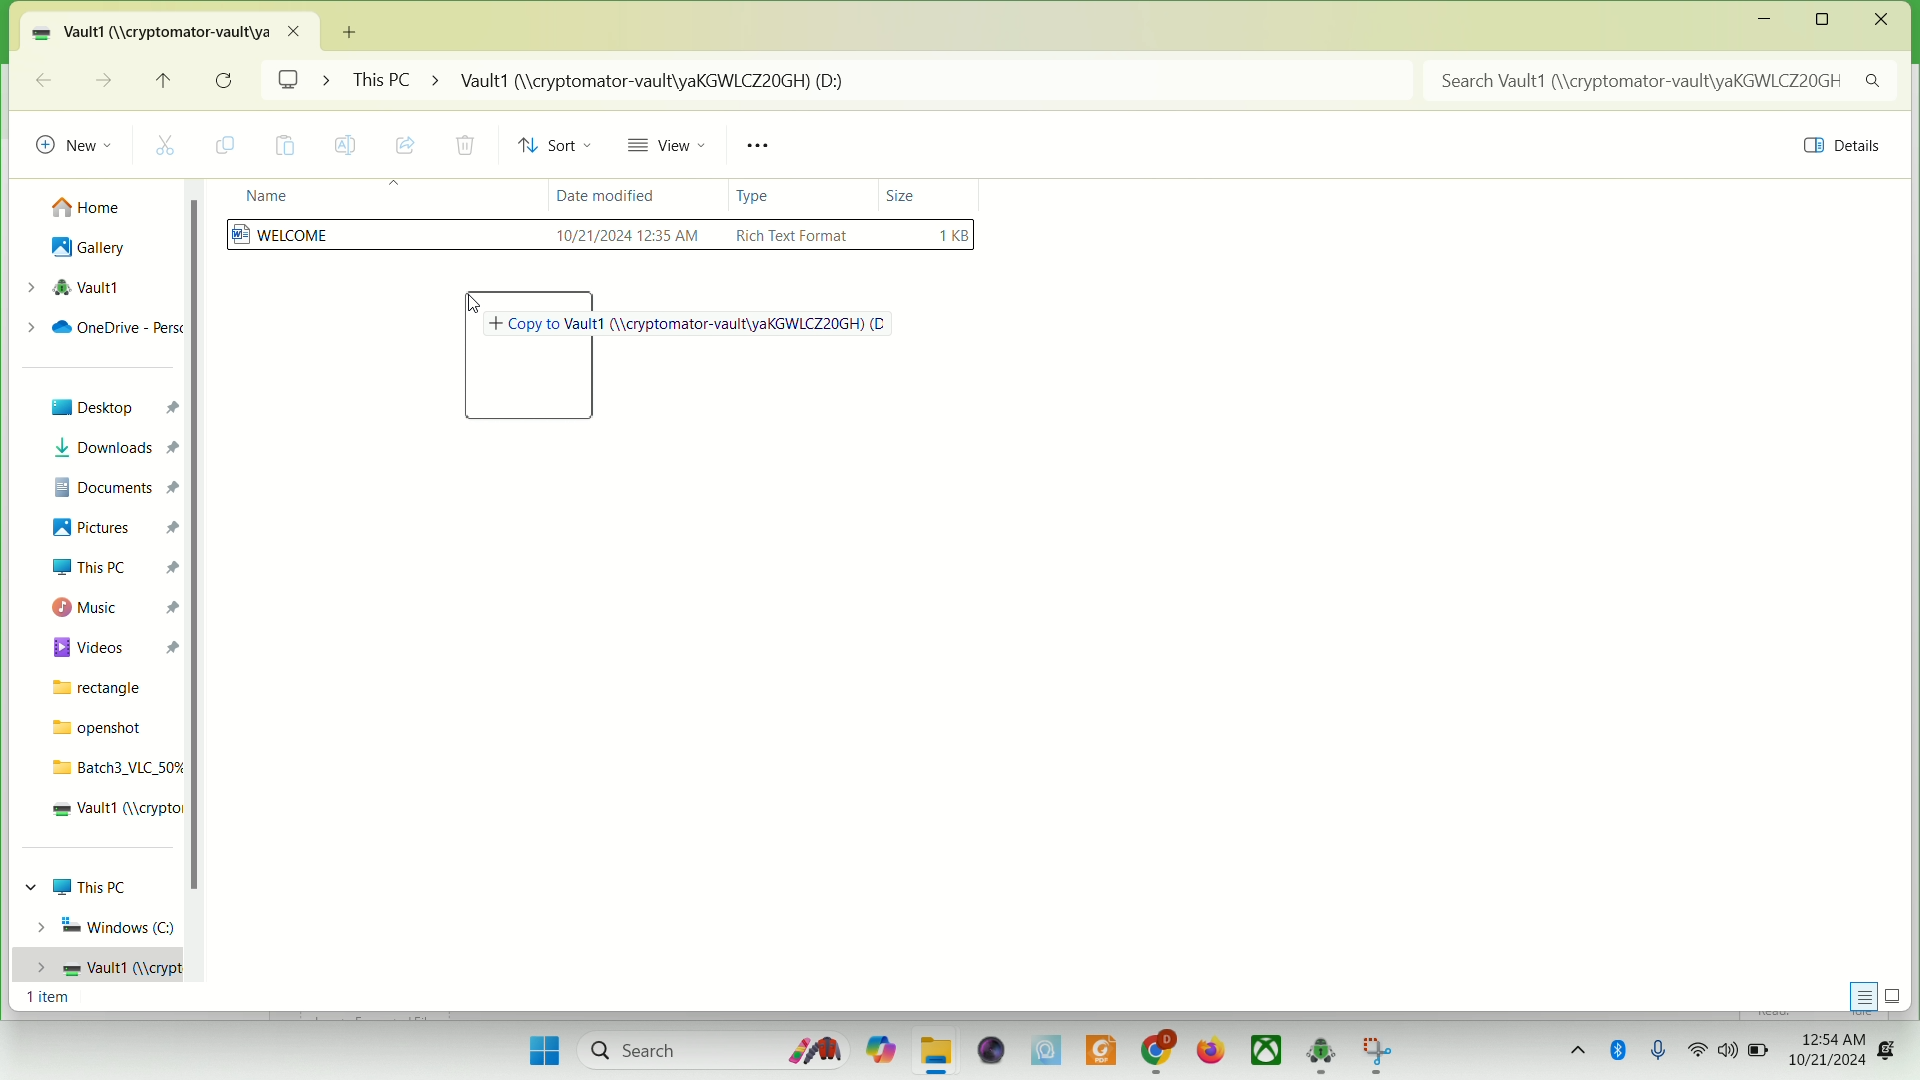  Describe the element at coordinates (112, 487) in the screenshot. I see `documents` at that location.